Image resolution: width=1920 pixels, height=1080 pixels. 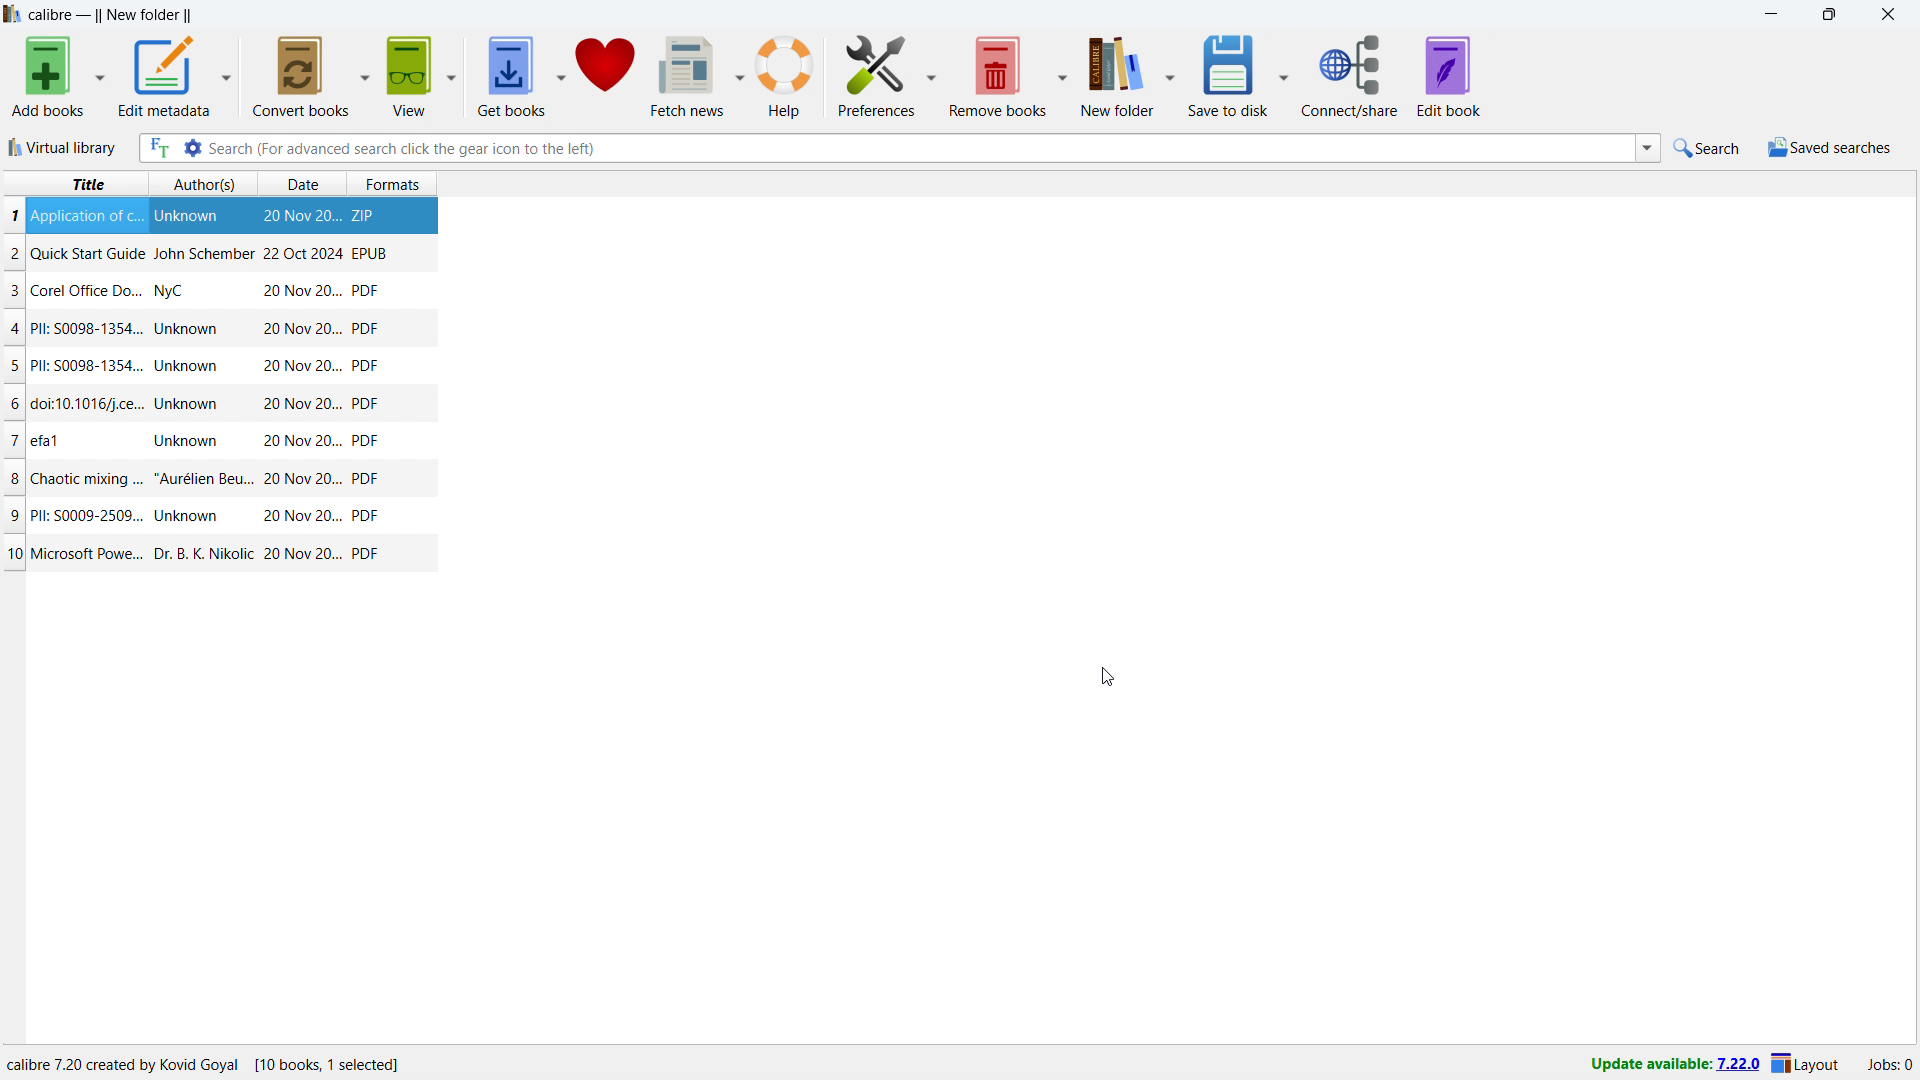 What do you see at coordinates (89, 365) in the screenshot?
I see `Title` at bounding box center [89, 365].